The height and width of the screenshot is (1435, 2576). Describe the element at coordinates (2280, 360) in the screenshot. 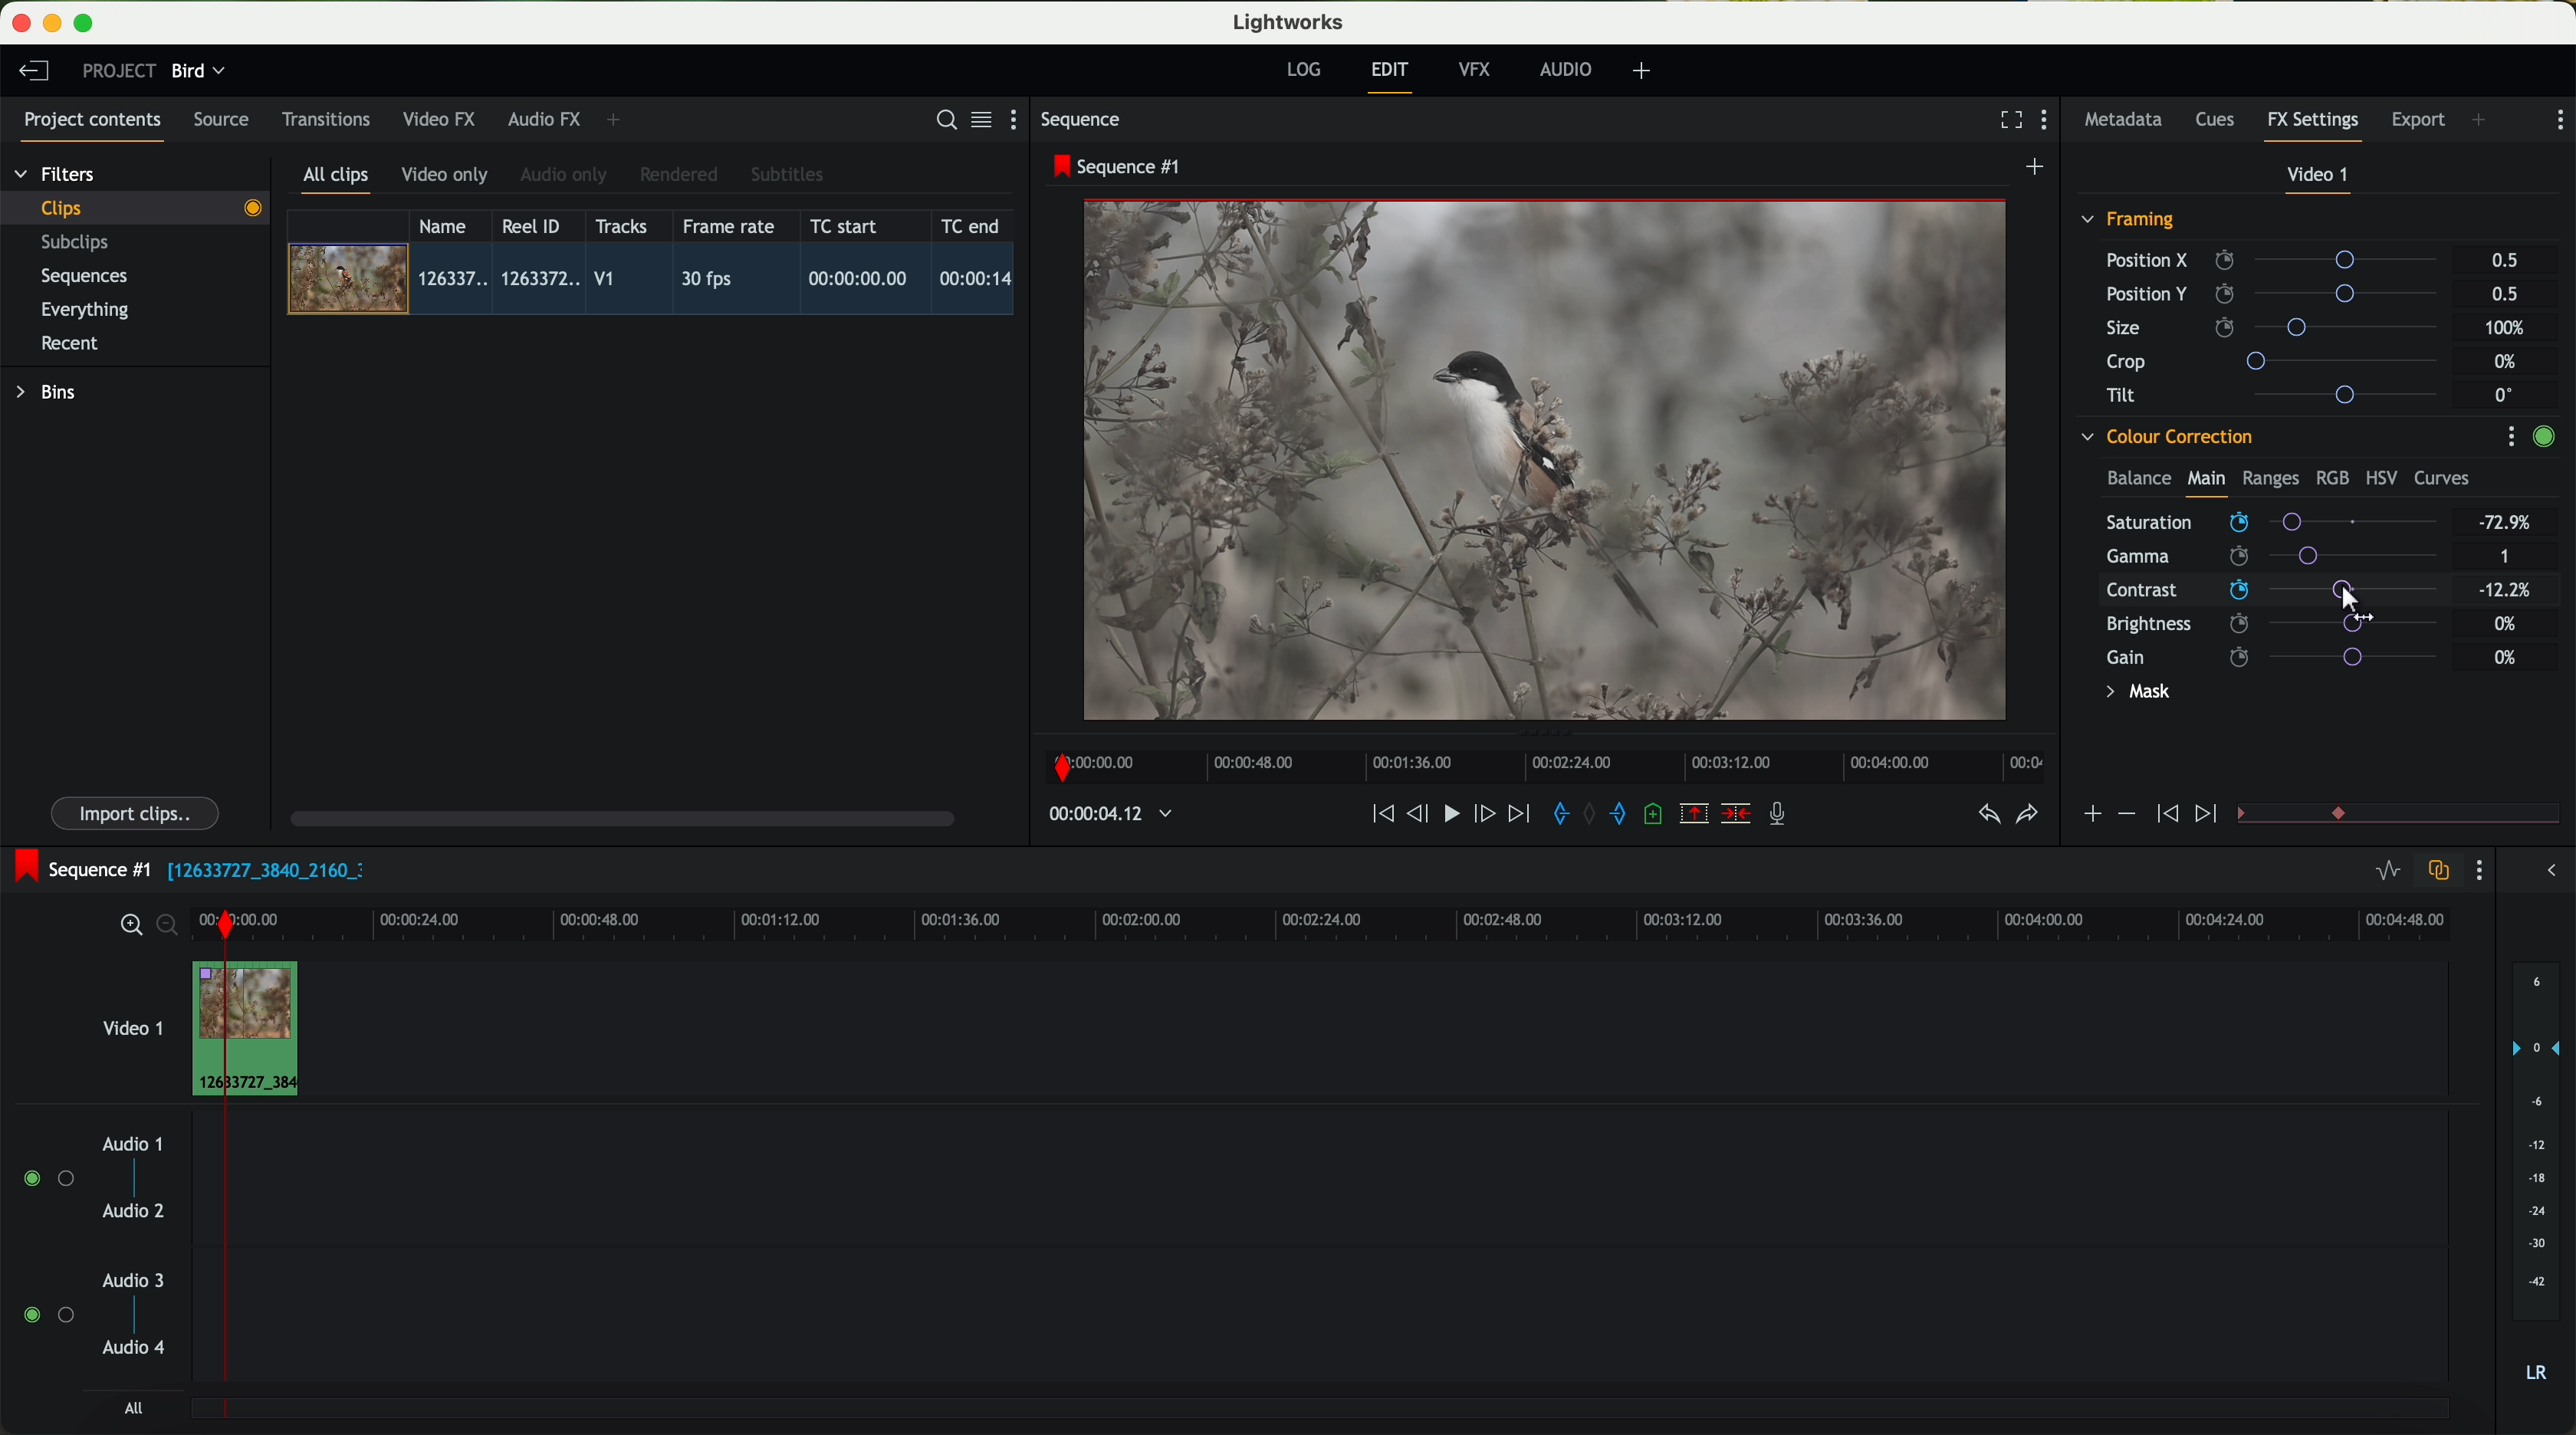

I see `crop` at that location.